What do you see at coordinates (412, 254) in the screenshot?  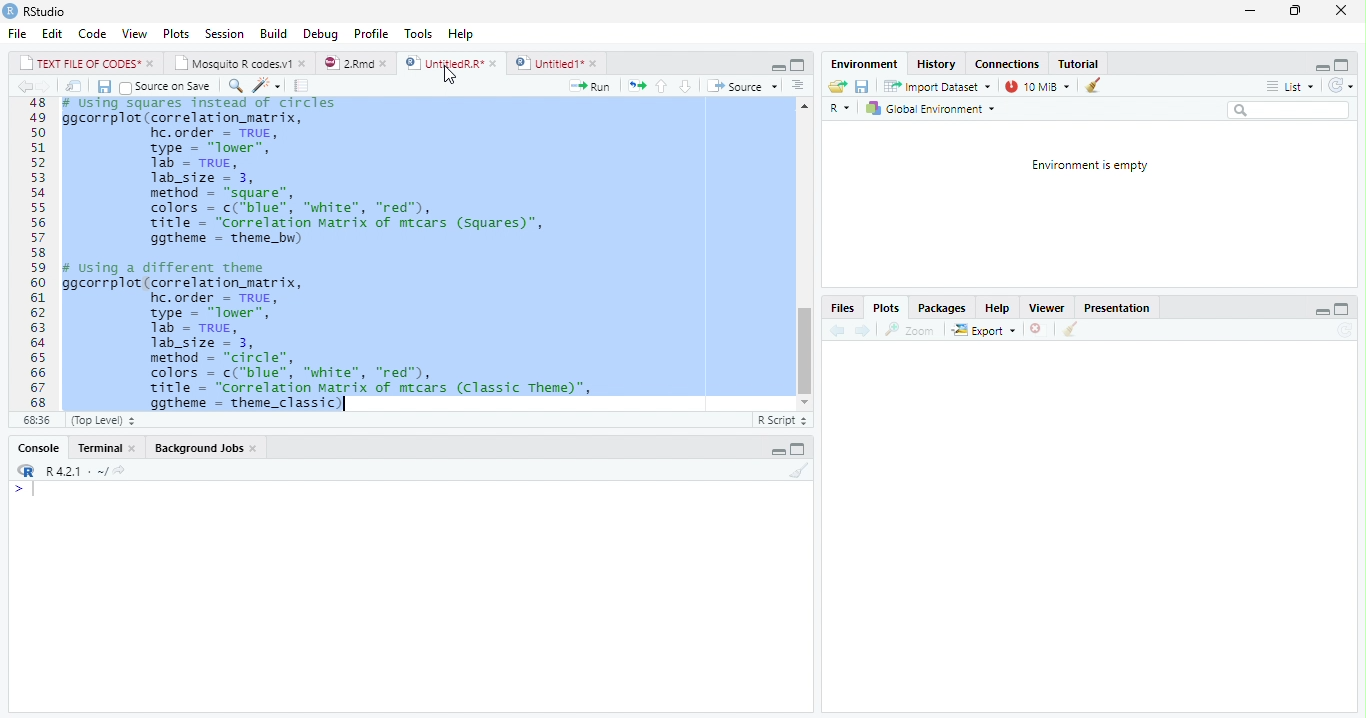 I see `# Using squares instead of circles
ggcorrplot (correlation_matrix,
he. order = TRUE,
type = “lower”,
Tab = TRUE,
Tab_size = 3,
method - “square”,
colors = c("blue”, "white", "red",
title = "Correlation vatrix of mtcars (squares)”,
ggthene = theme_bw)
# using a different theme
ggcorrplot (correlation_matrix,
he. order = TRUE,
type = “lower”,
Tab = TRUE,
lab_size = 3,
method = “circle”,
colors = c("blue”, "white", "red",
title = "Correlation Matrix of mtcars (Classic Theme)”,
ggtheme = theme_classic)|` at bounding box center [412, 254].